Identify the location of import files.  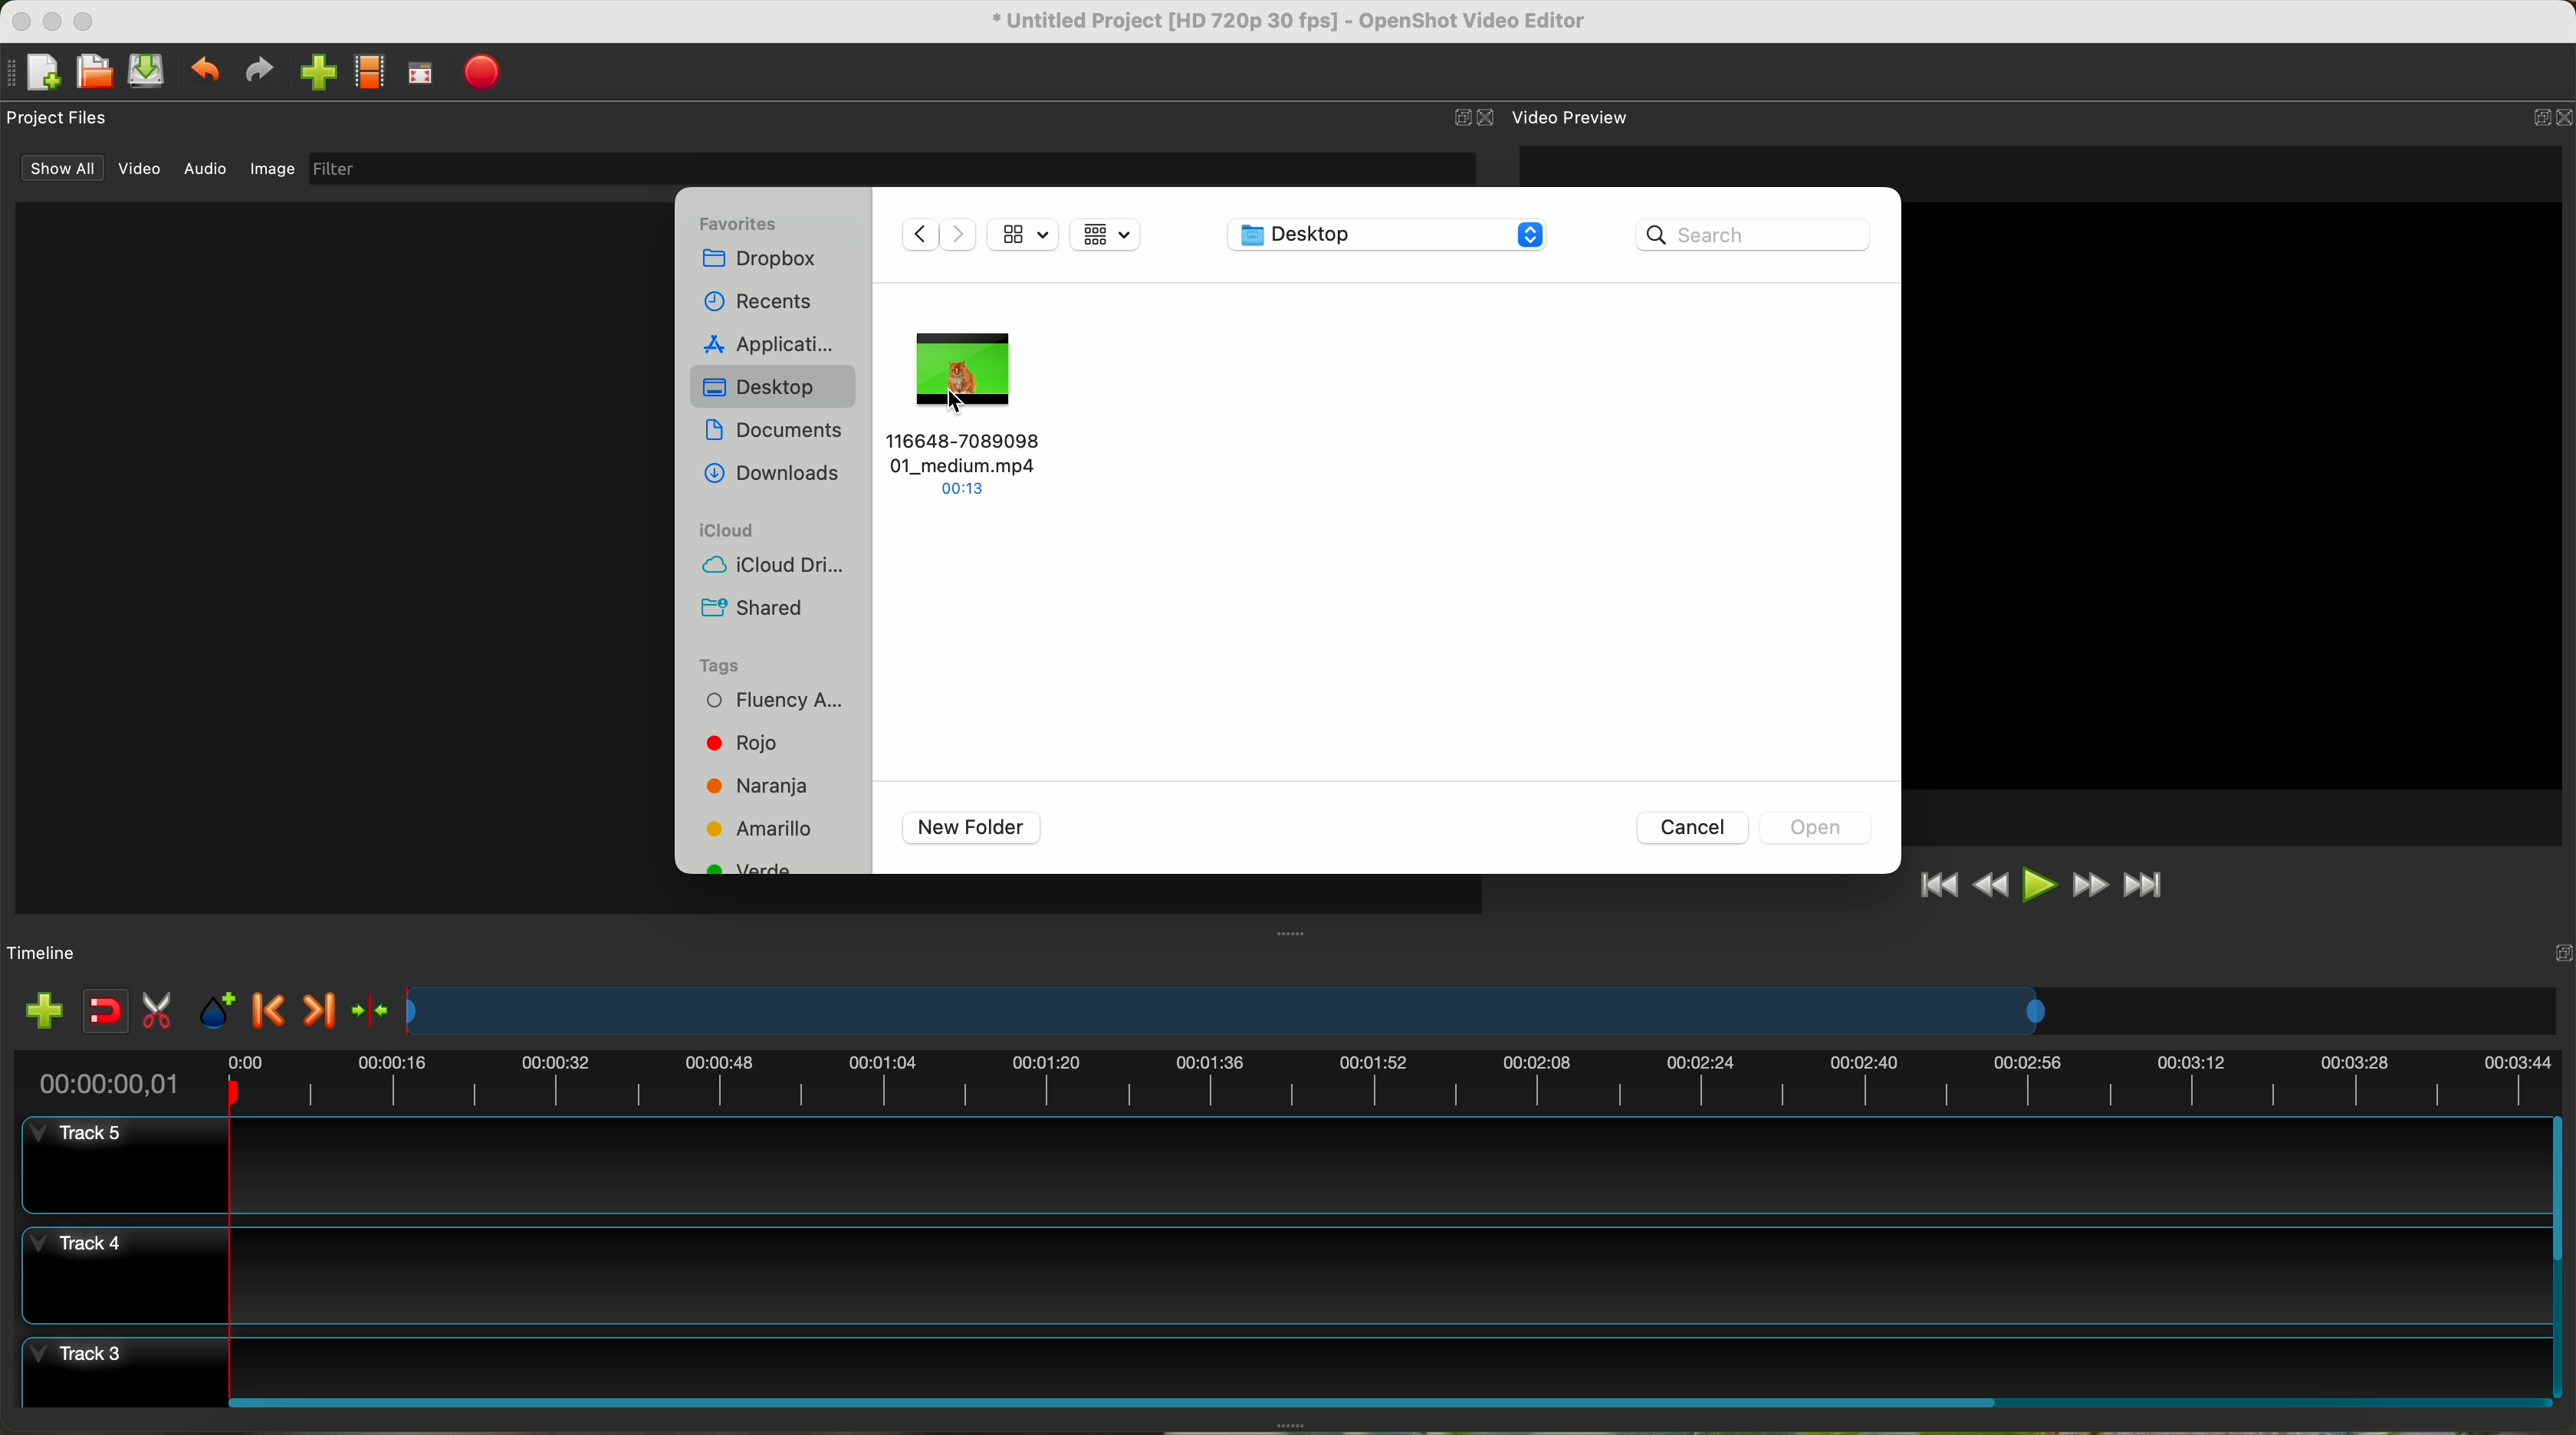
(43, 1013).